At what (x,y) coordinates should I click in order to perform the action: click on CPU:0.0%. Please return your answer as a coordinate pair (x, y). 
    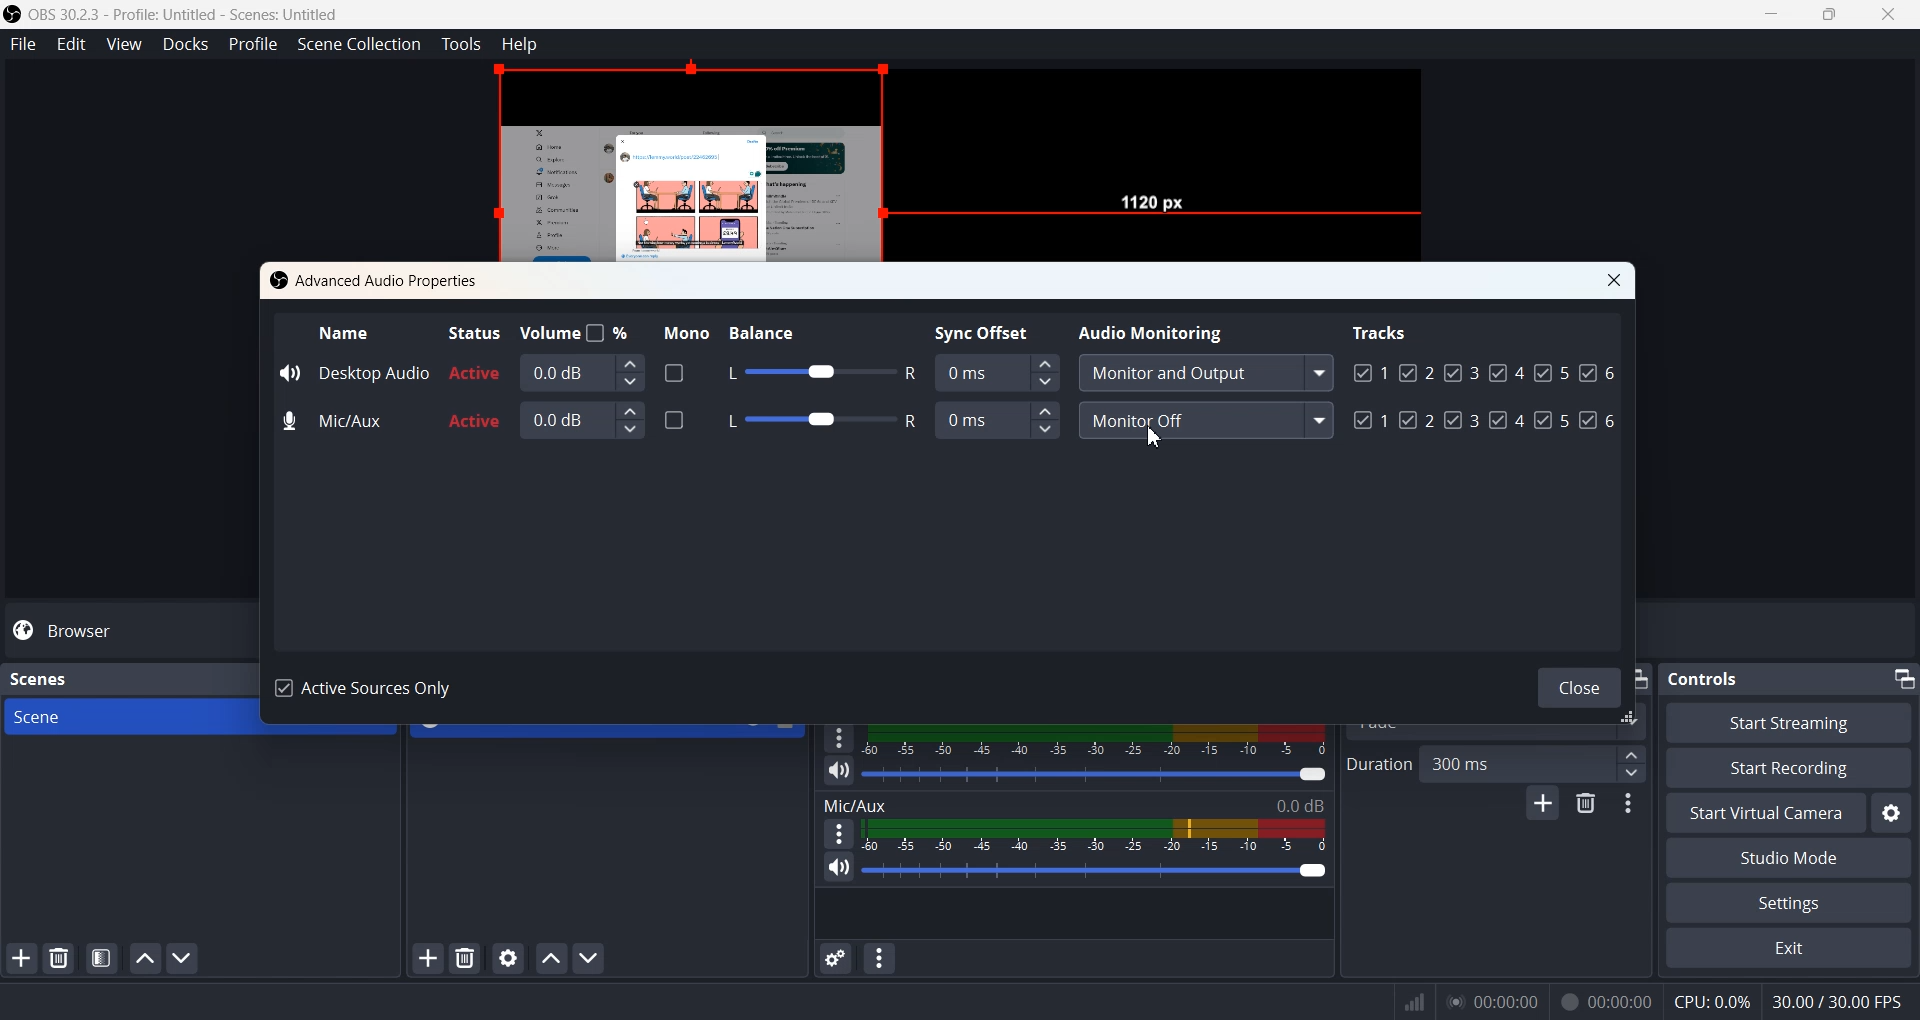
    Looking at the image, I should click on (1712, 1000).